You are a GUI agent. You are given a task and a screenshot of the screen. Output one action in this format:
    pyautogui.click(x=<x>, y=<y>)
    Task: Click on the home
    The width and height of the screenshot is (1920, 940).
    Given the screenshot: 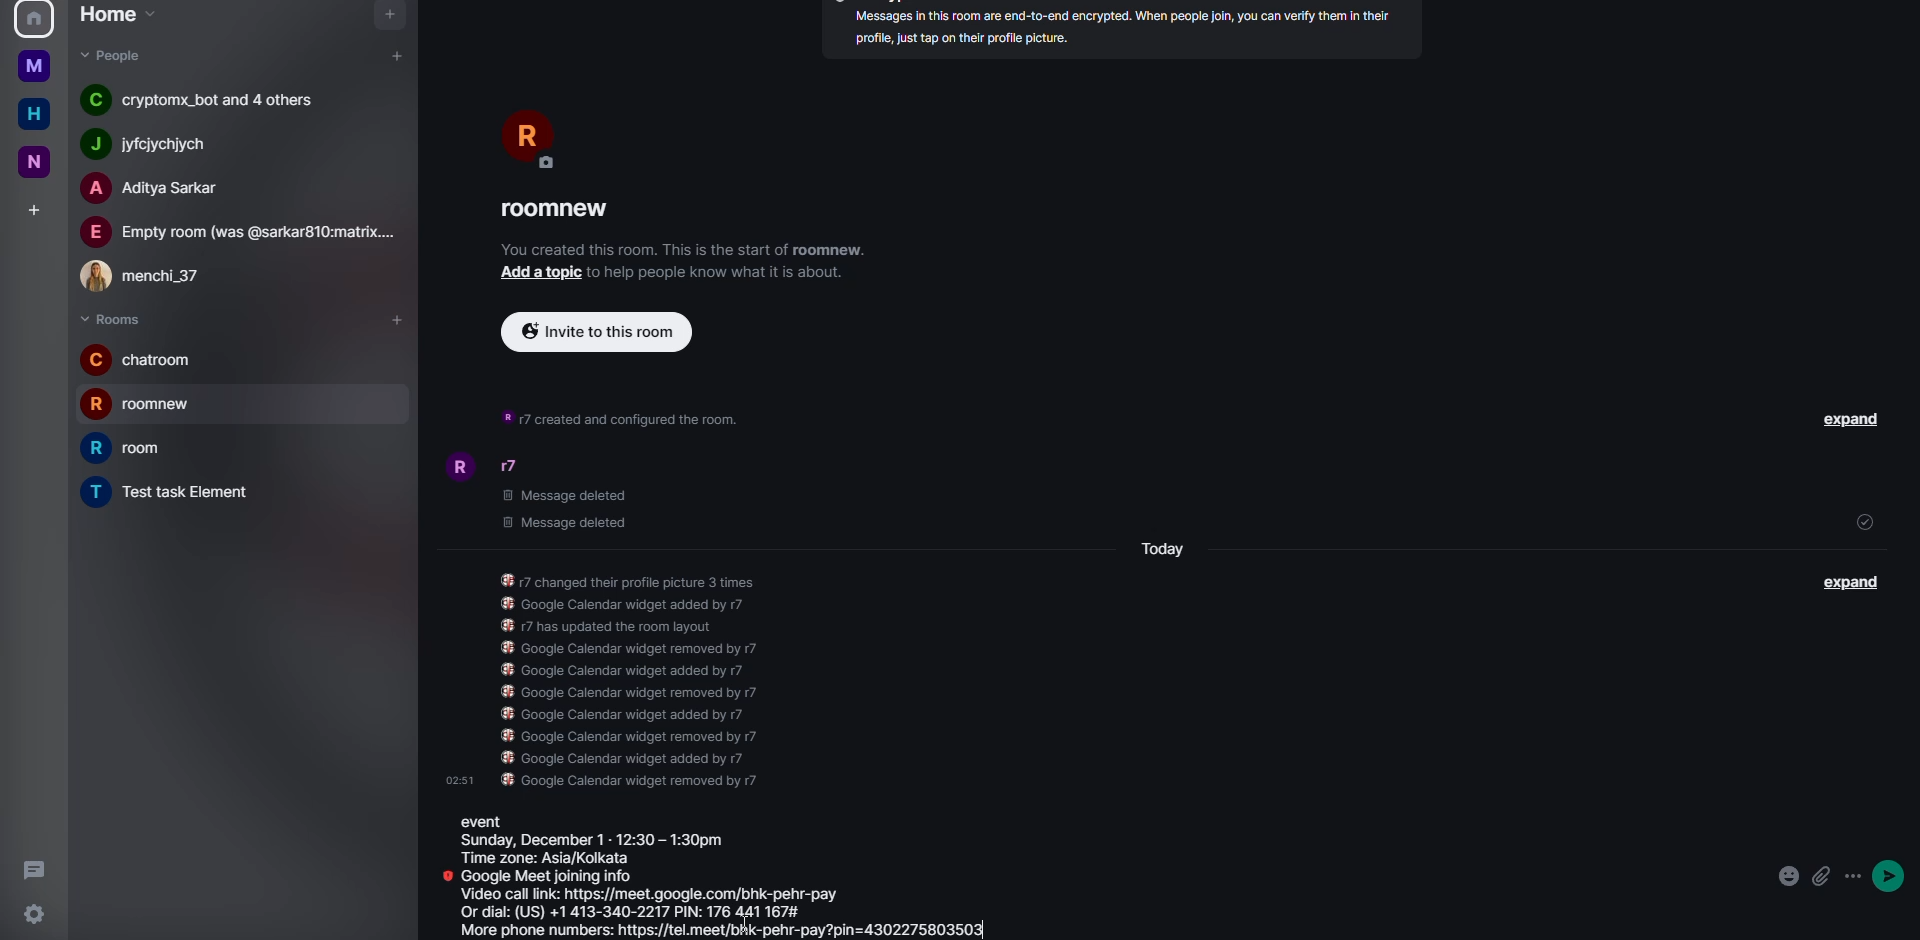 What is the action you would take?
    pyautogui.click(x=116, y=16)
    